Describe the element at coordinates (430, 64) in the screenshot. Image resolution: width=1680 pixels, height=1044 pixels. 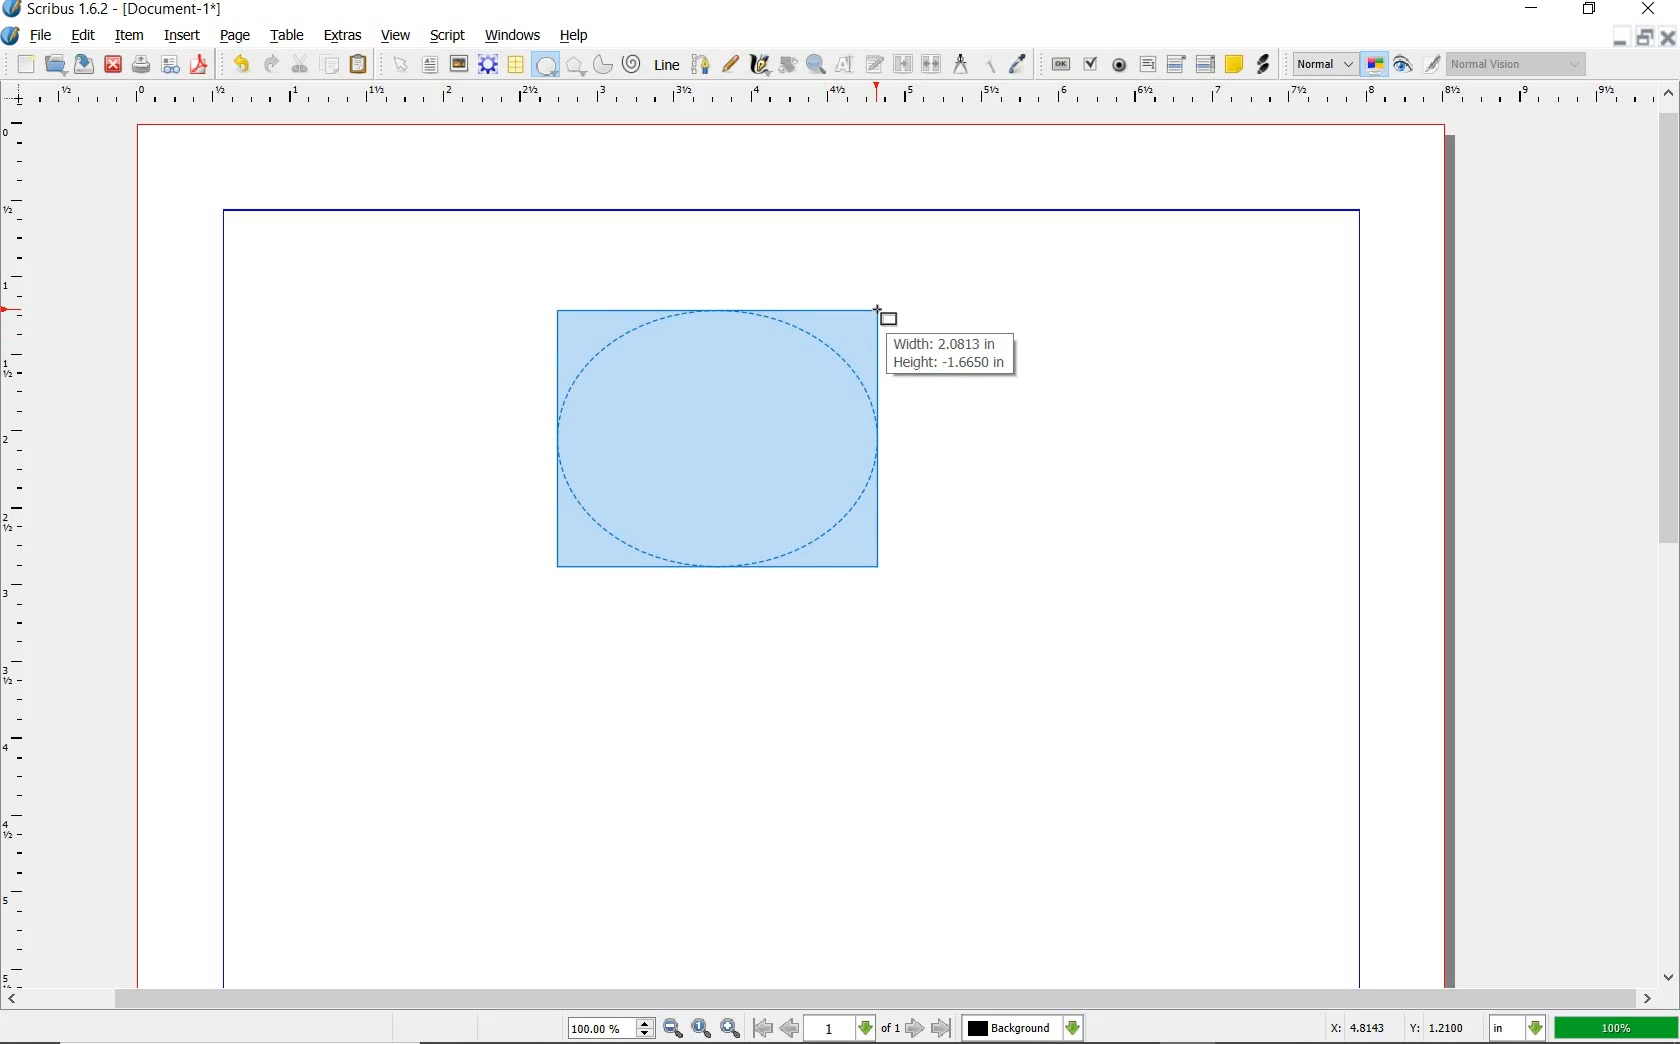
I see `TEXT FRAME` at that location.